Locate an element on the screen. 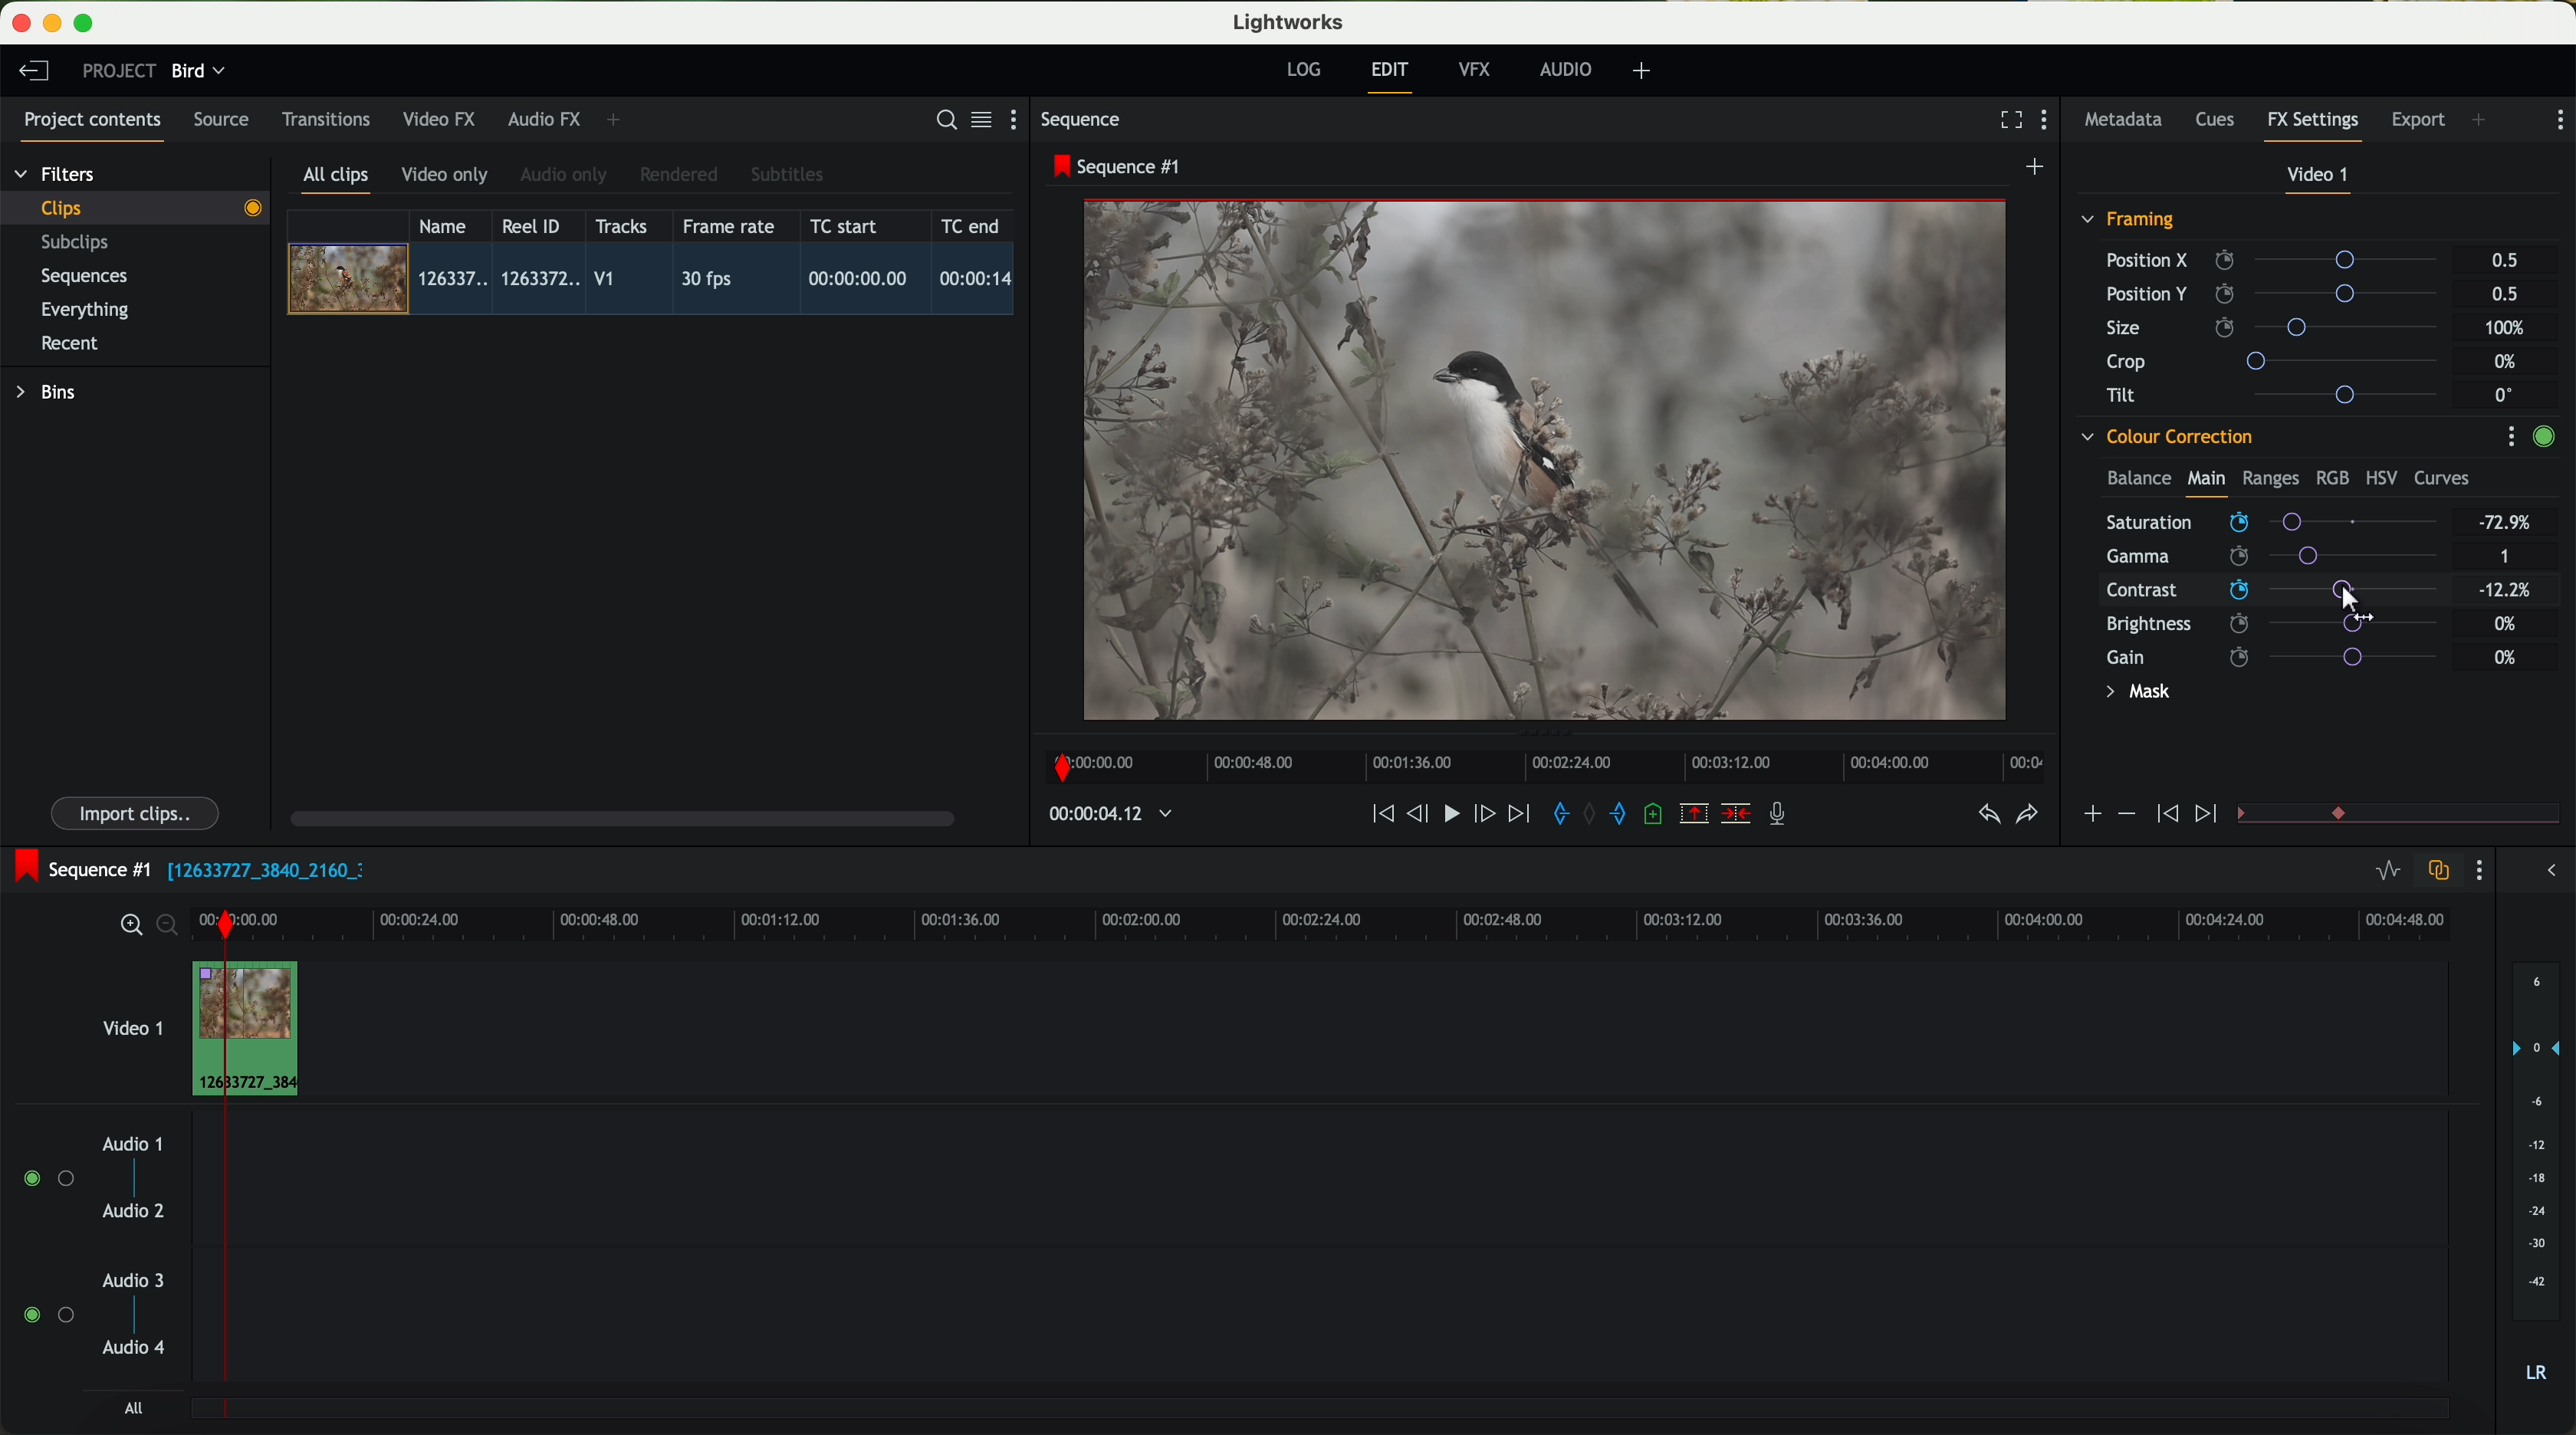 The width and height of the screenshot is (2576, 1435). 0.5 is located at coordinates (2505, 261).